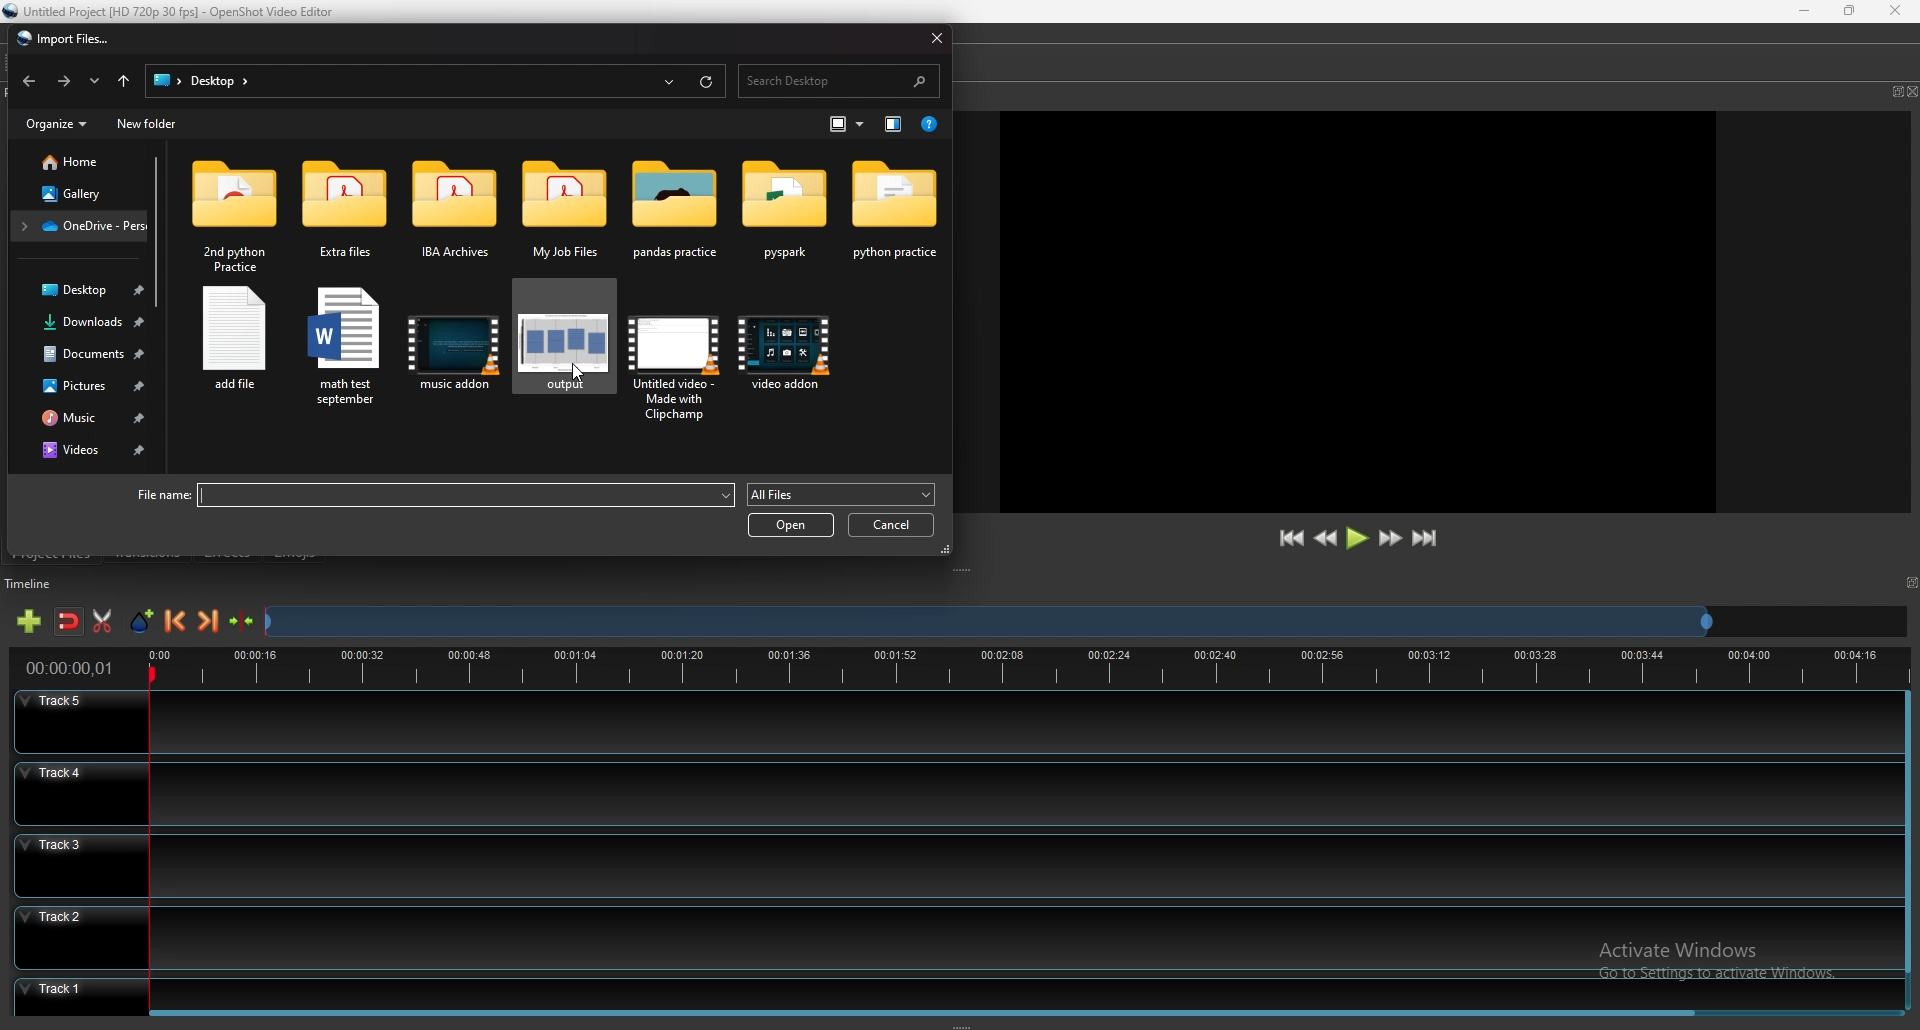  I want to click on refresh, so click(707, 82).